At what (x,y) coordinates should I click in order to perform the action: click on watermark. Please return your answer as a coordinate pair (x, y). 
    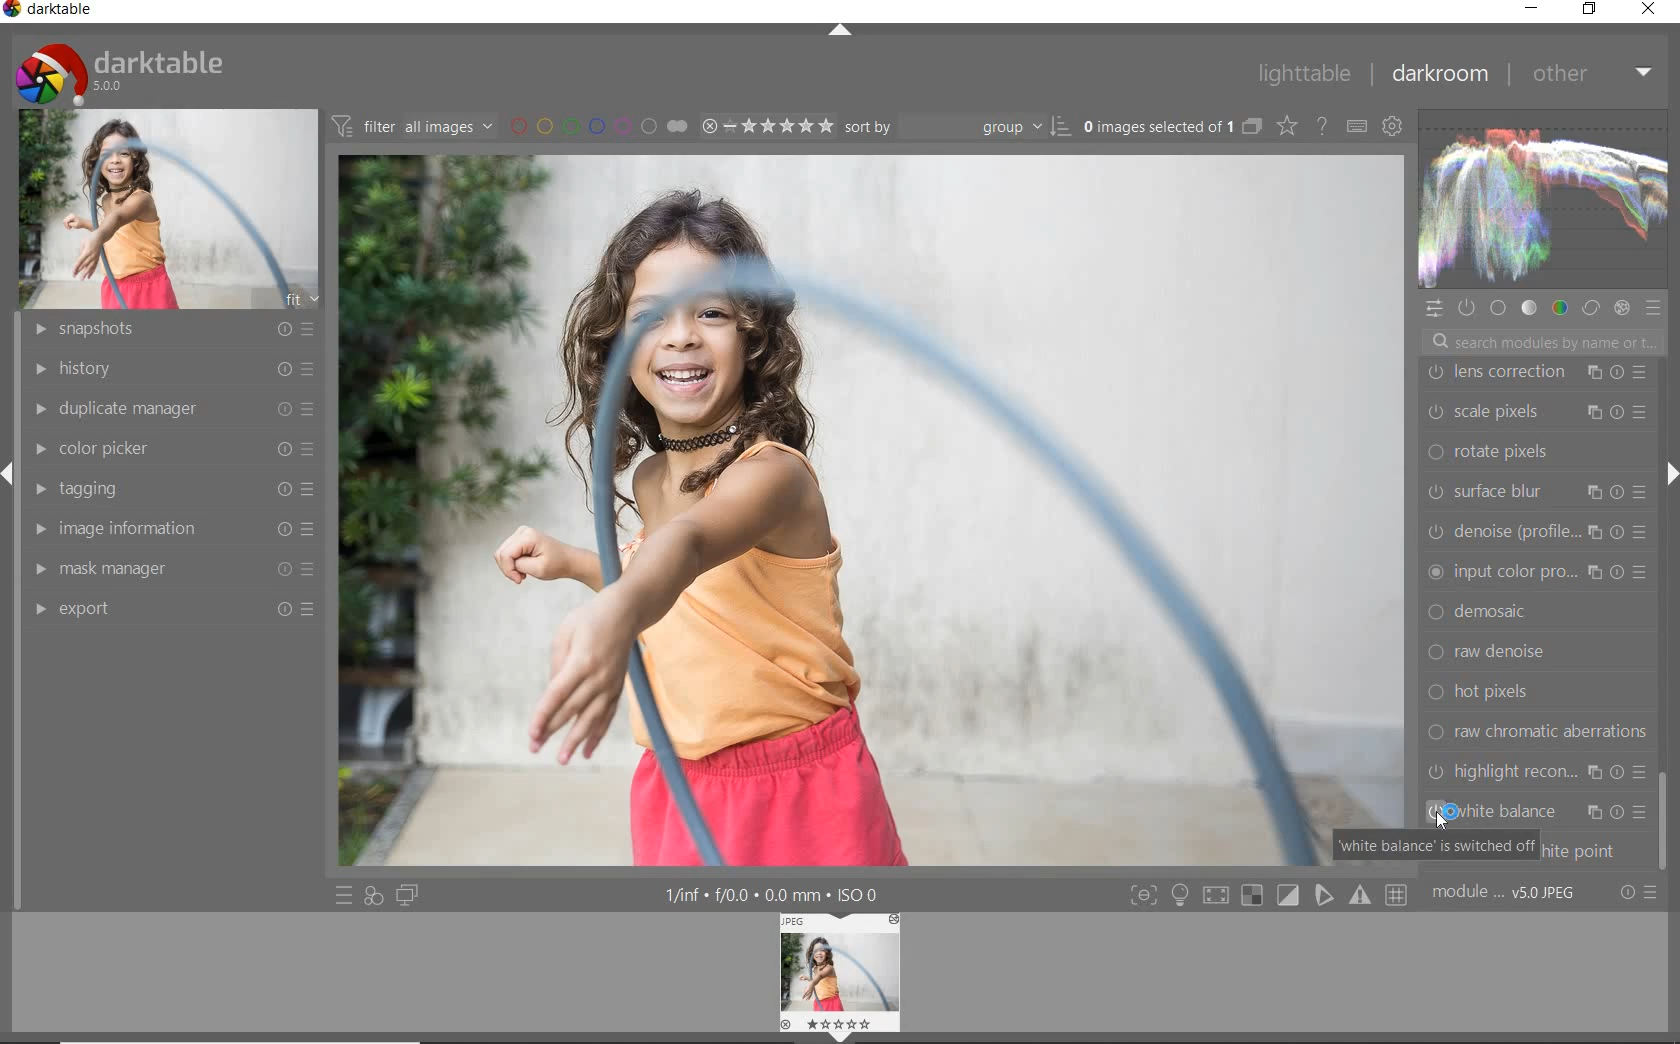
    Looking at the image, I should click on (1538, 377).